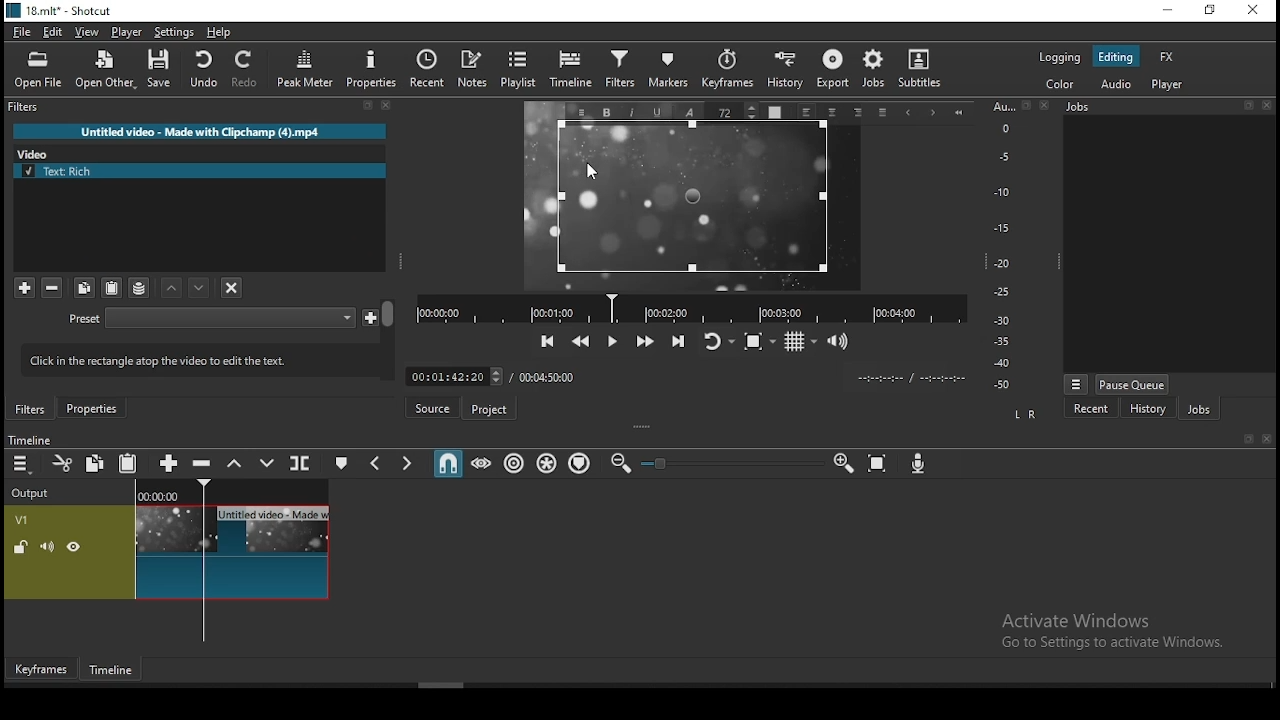  I want to click on mouse pointer, so click(592, 169).